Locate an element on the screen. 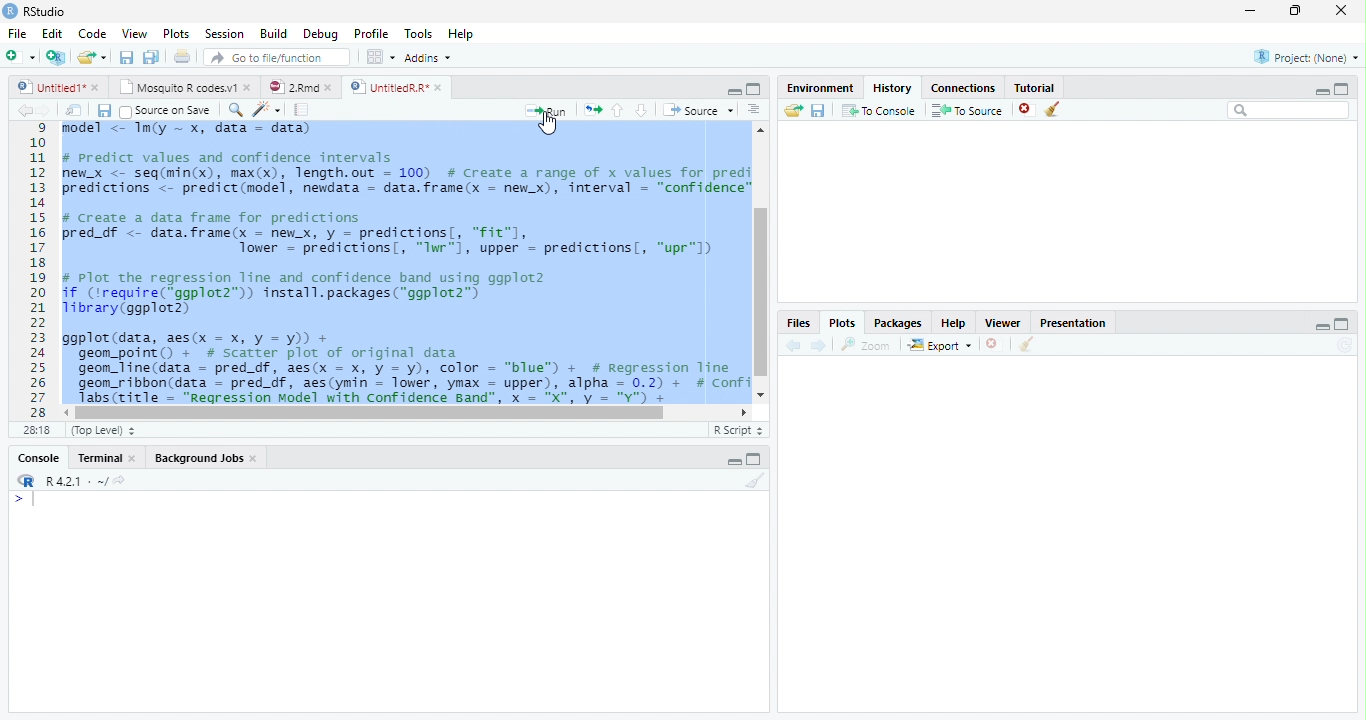 The image size is (1366, 720). Go to the next section/chunk is located at coordinates (642, 111).